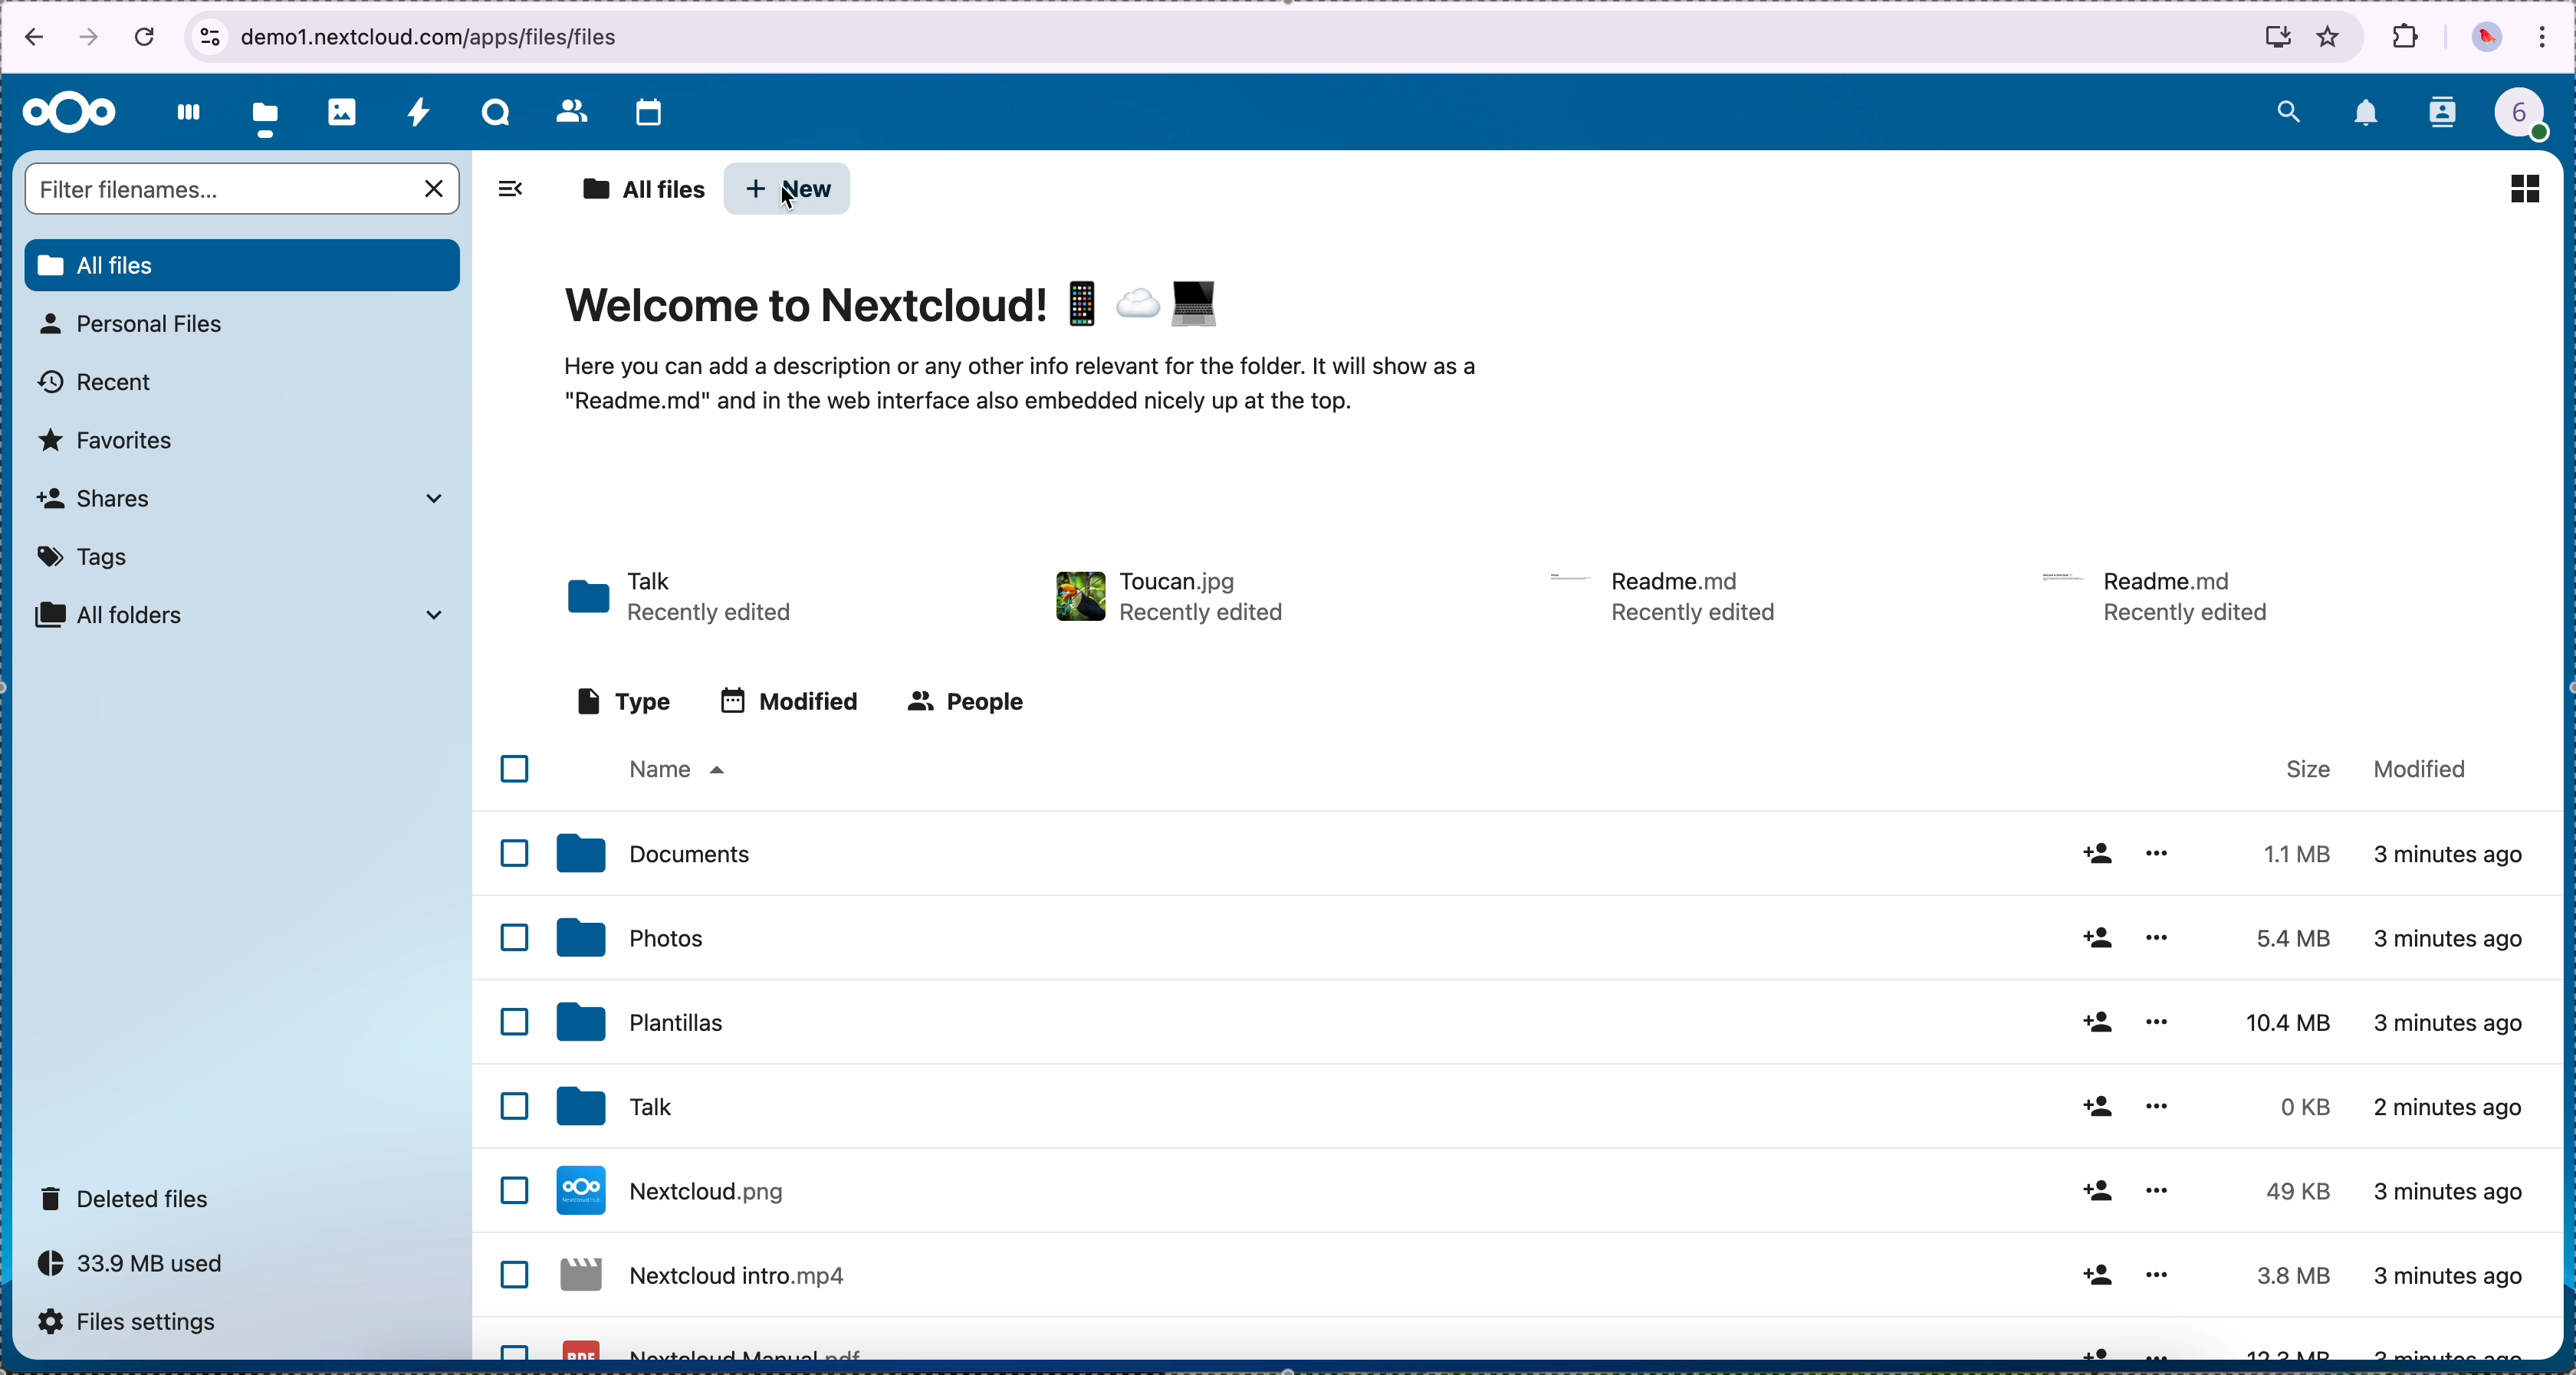 The image size is (2576, 1375). What do you see at coordinates (897, 308) in the screenshot?
I see `Welcome to Nextcloud` at bounding box center [897, 308].